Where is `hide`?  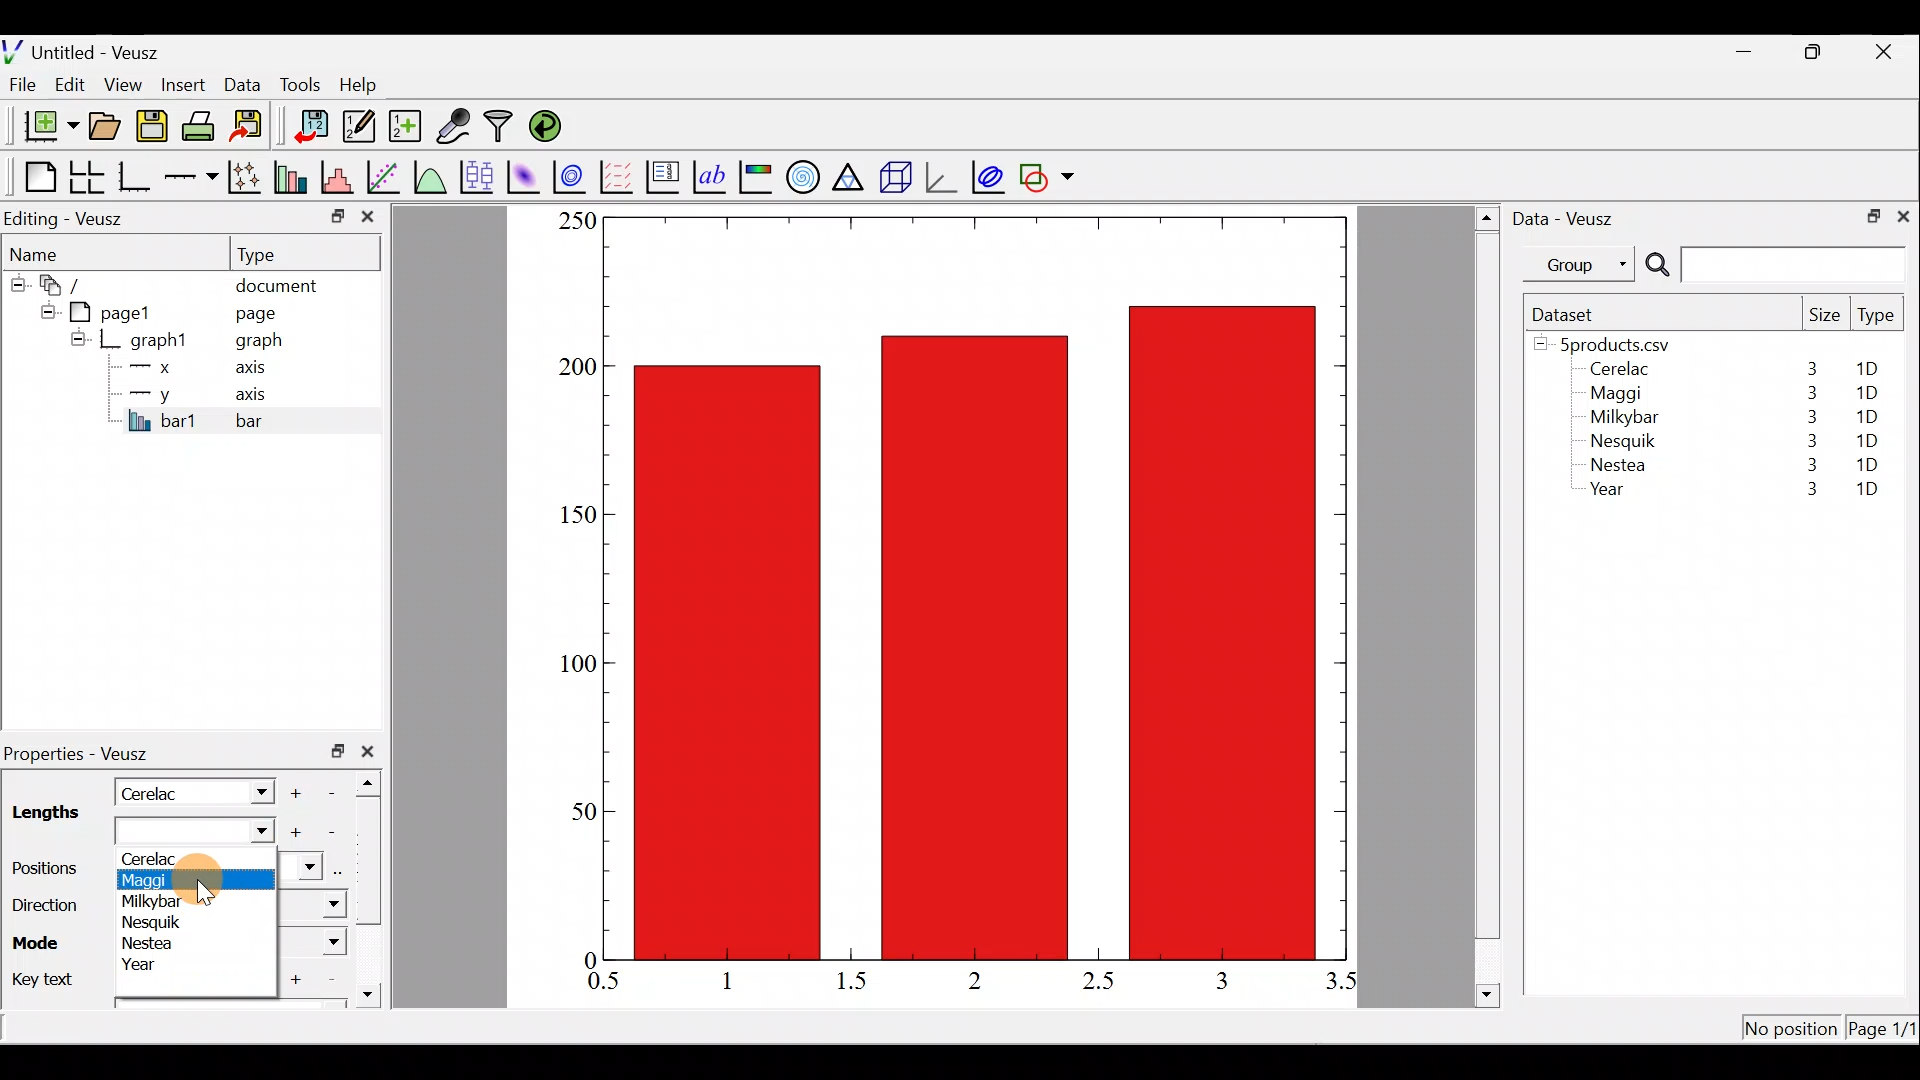 hide is located at coordinates (78, 338).